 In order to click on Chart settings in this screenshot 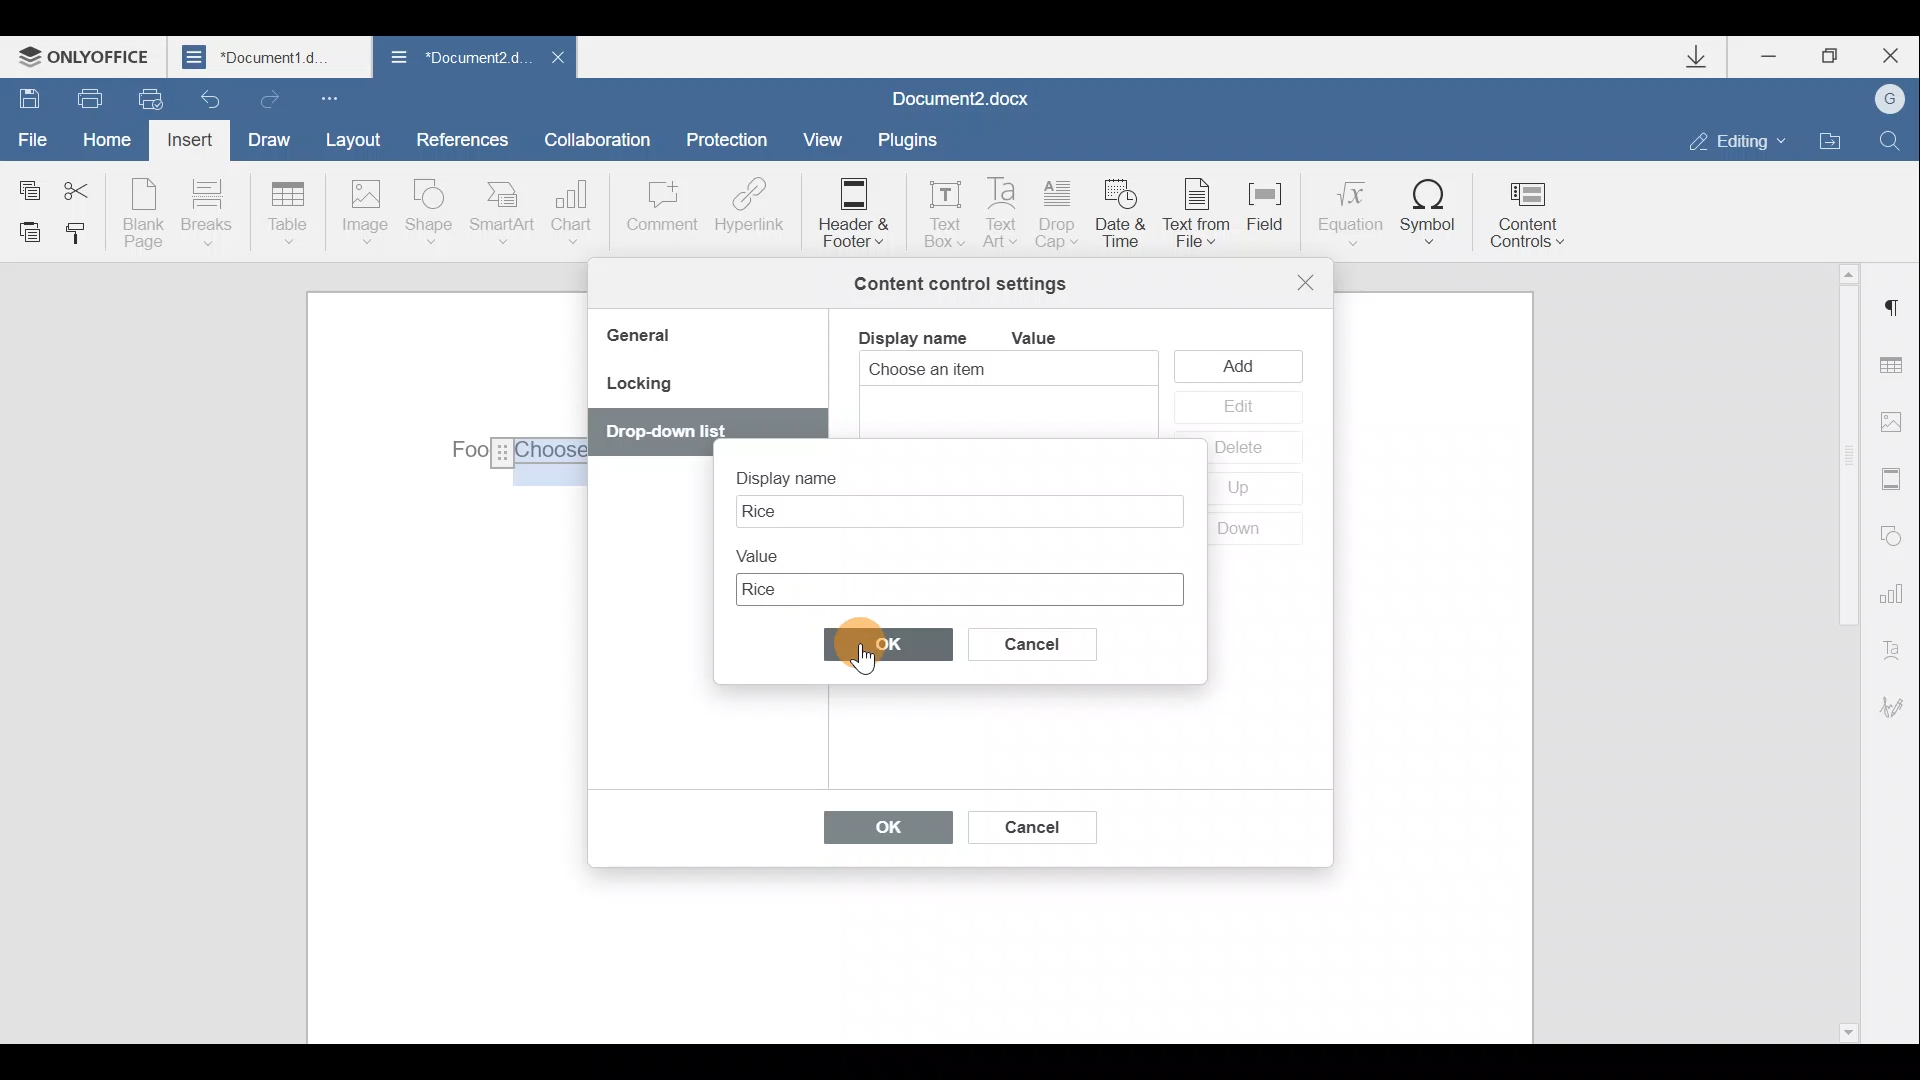, I will do `click(1895, 591)`.